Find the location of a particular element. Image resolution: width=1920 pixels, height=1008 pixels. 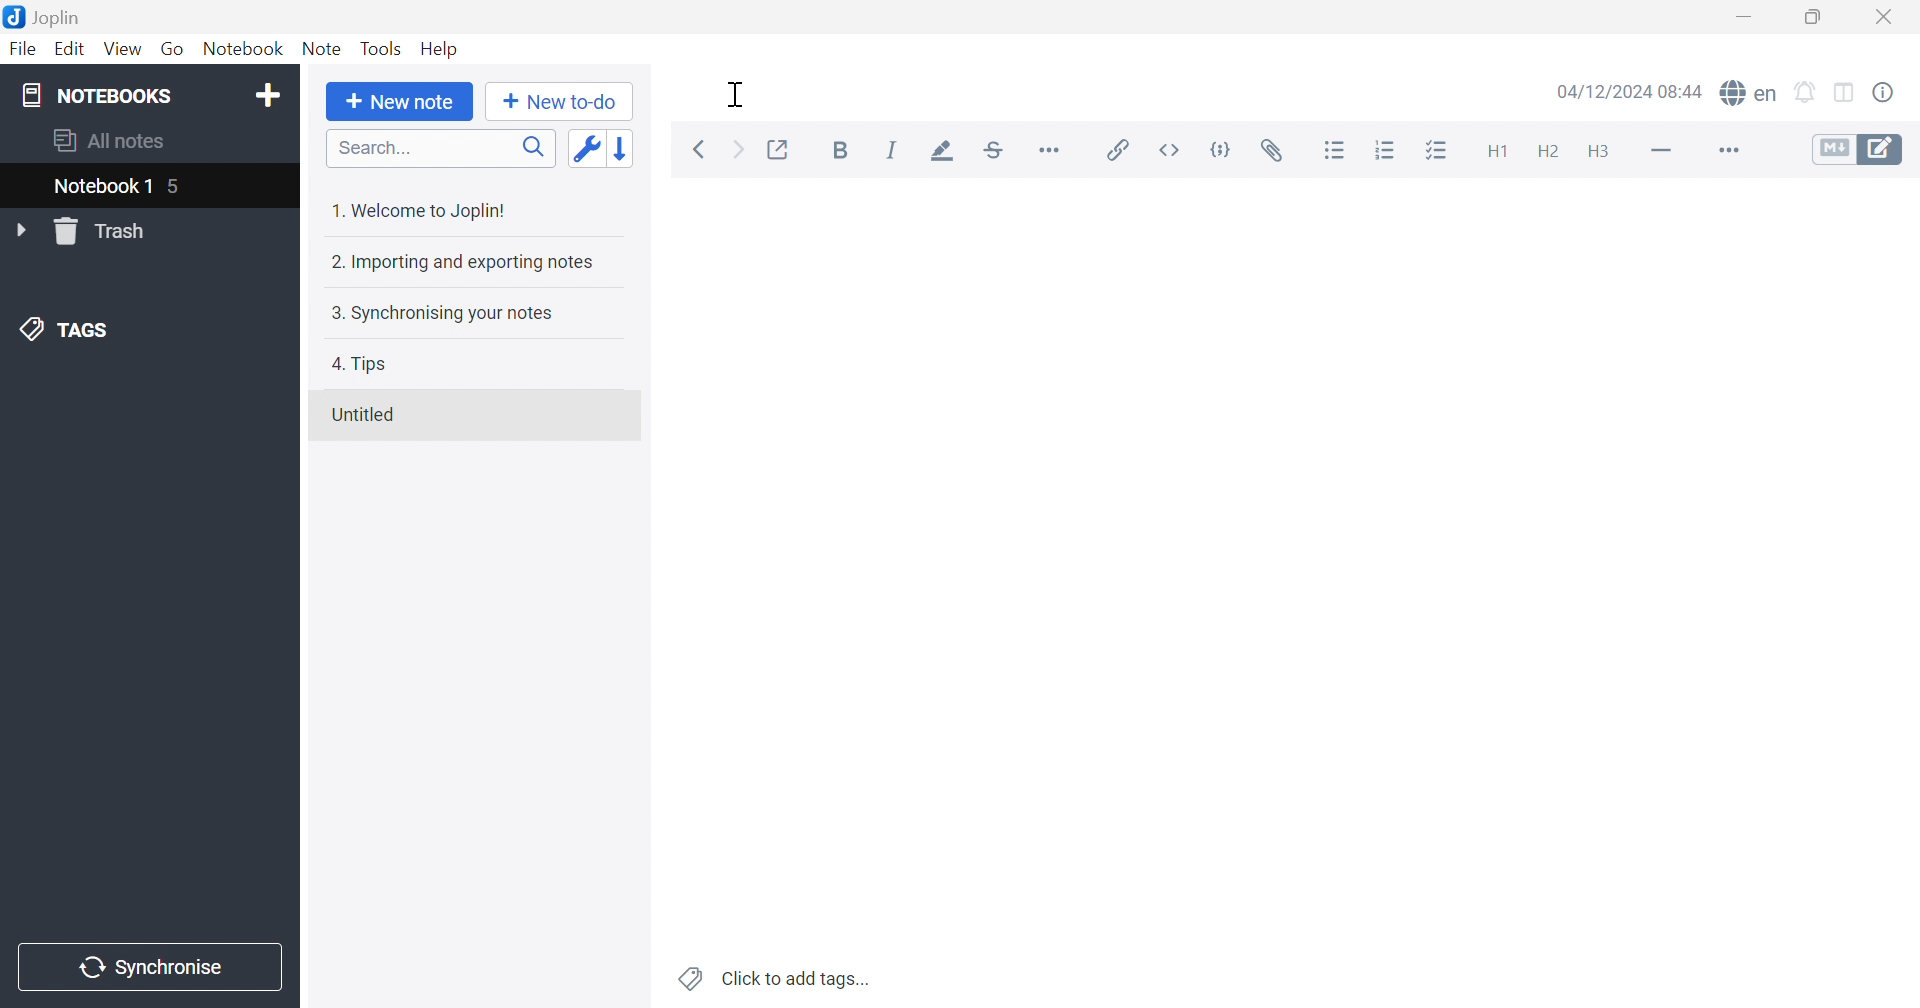

Forward is located at coordinates (736, 148).